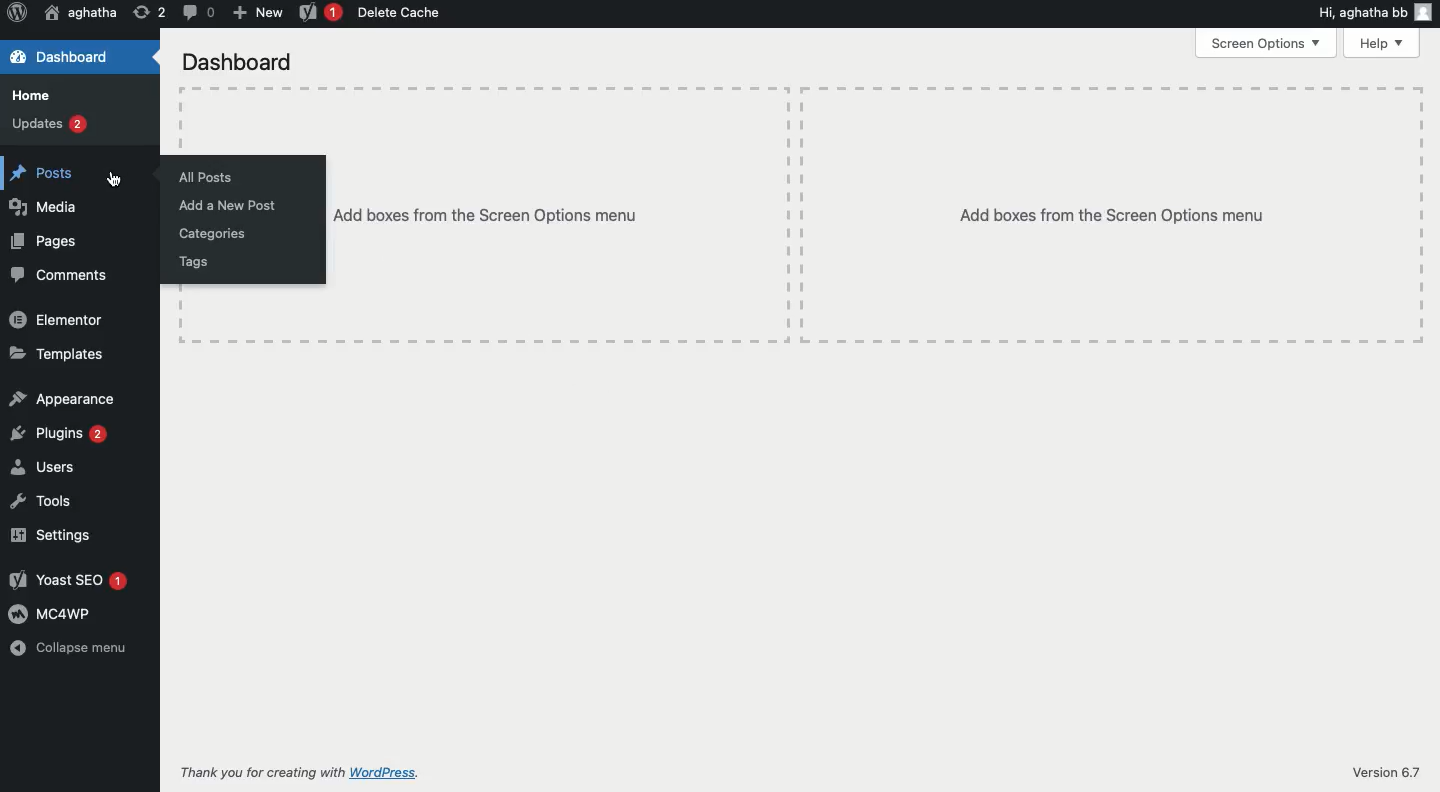 This screenshot has height=792, width=1440. Describe the element at coordinates (797, 216) in the screenshot. I see `Table lines` at that location.